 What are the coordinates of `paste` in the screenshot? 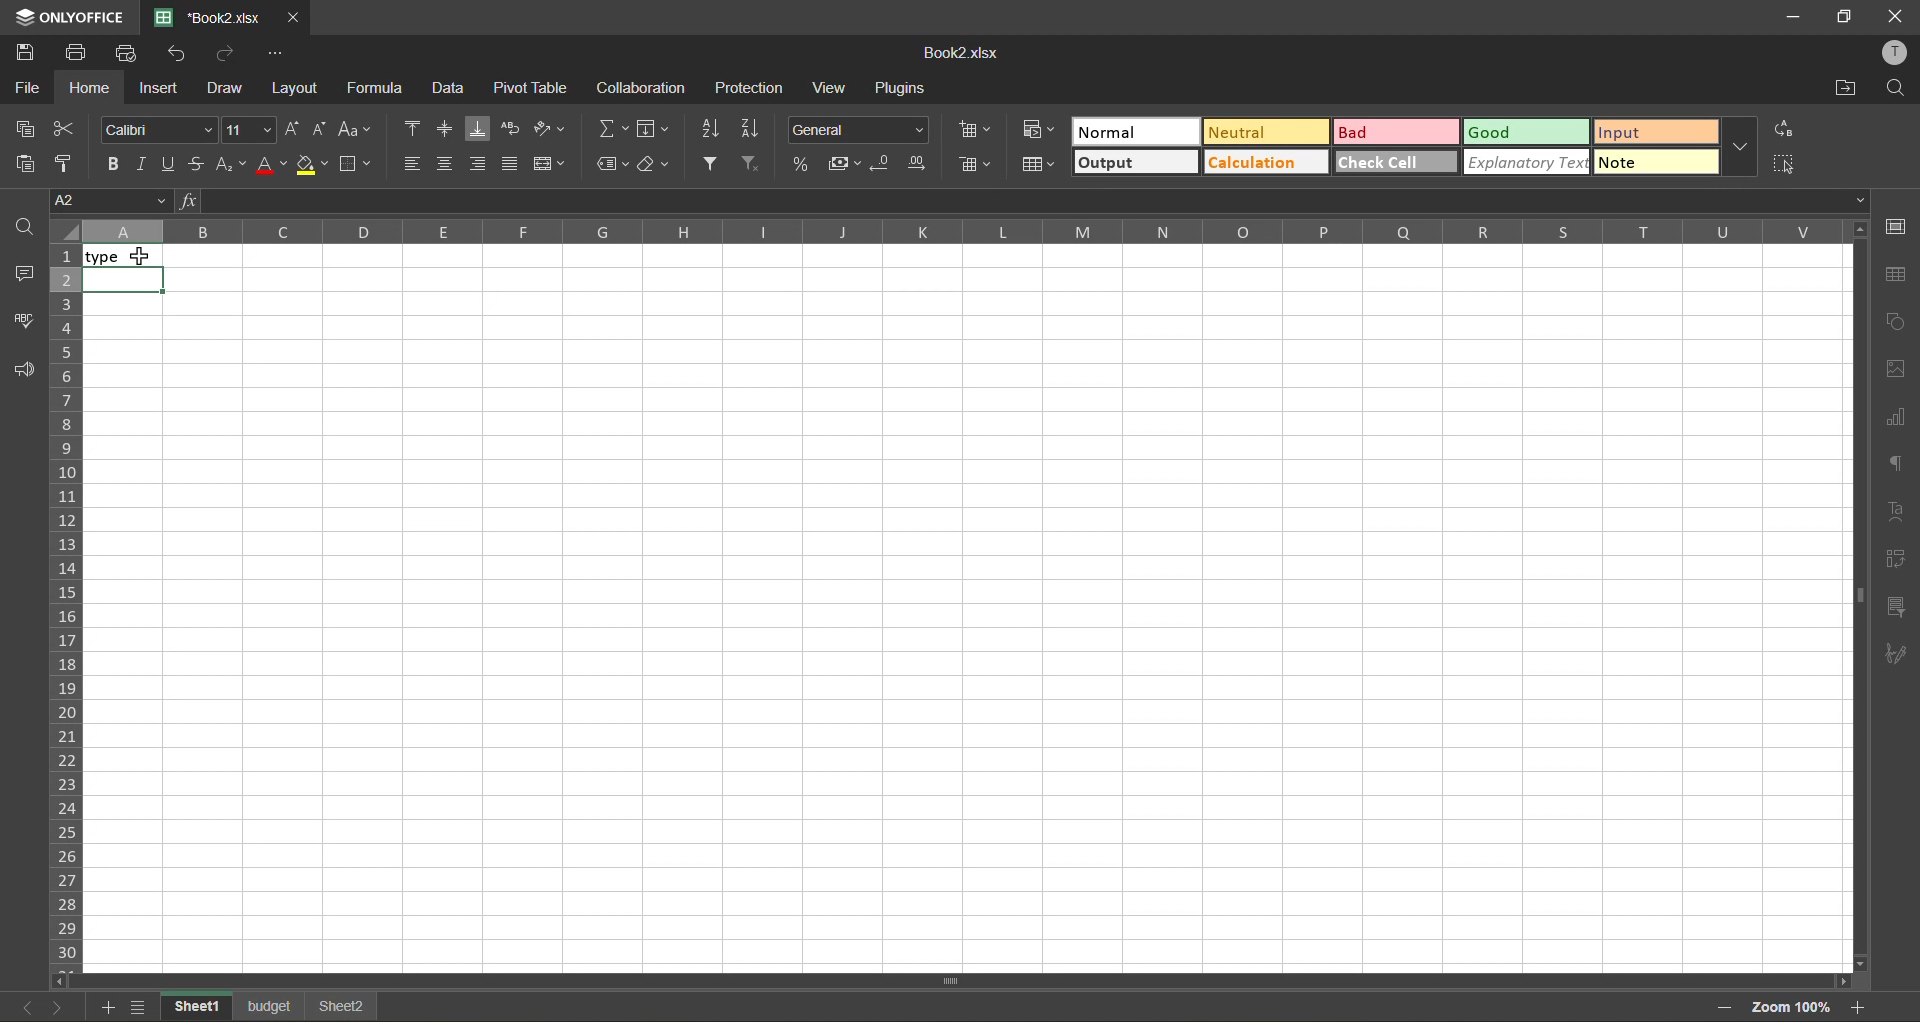 It's located at (28, 163).